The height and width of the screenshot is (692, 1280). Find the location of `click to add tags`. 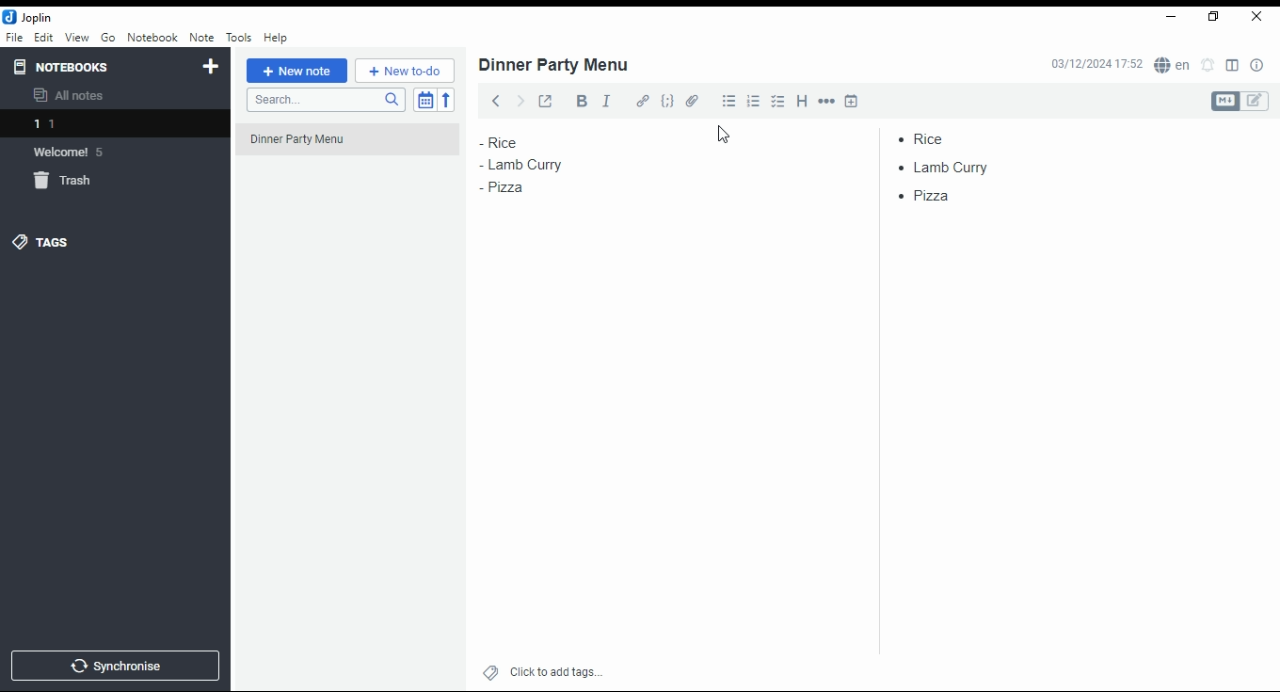

click to add tags is located at coordinates (554, 671).